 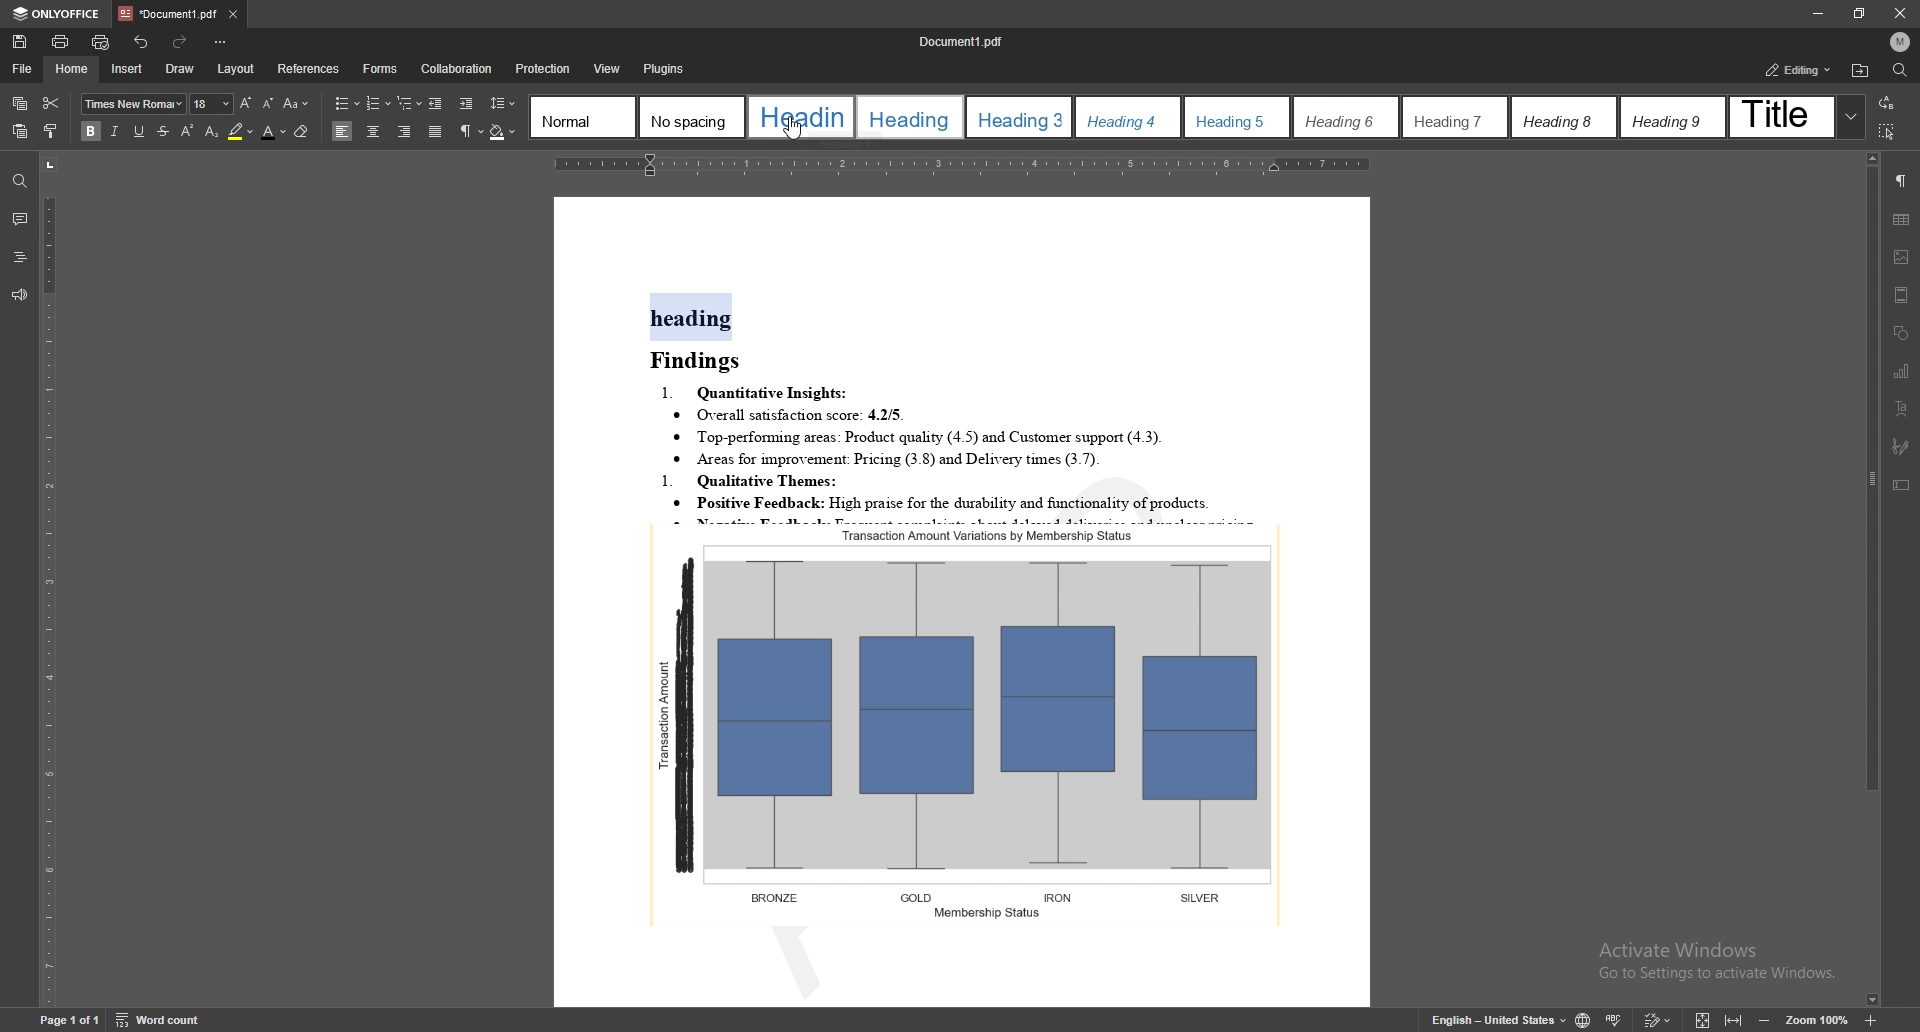 I want to click on quick print, so click(x=101, y=43).